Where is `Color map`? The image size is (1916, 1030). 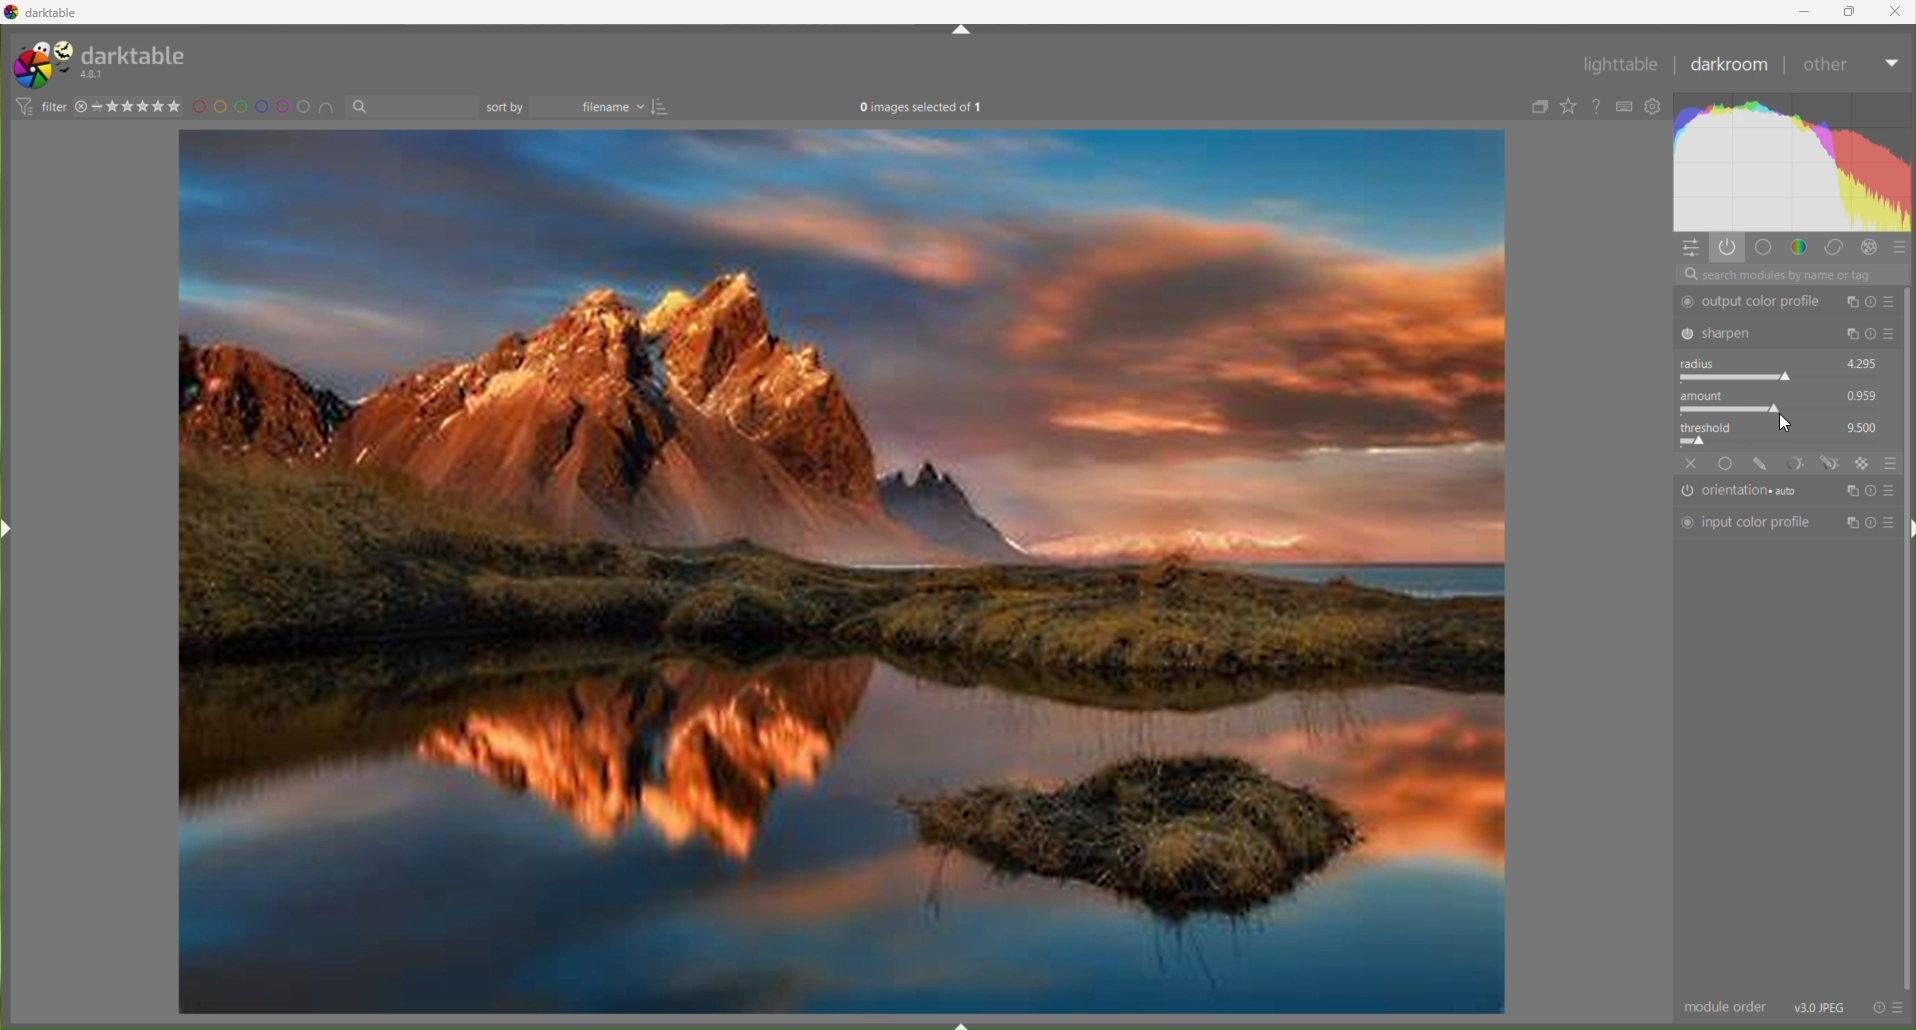
Color map is located at coordinates (1795, 162).